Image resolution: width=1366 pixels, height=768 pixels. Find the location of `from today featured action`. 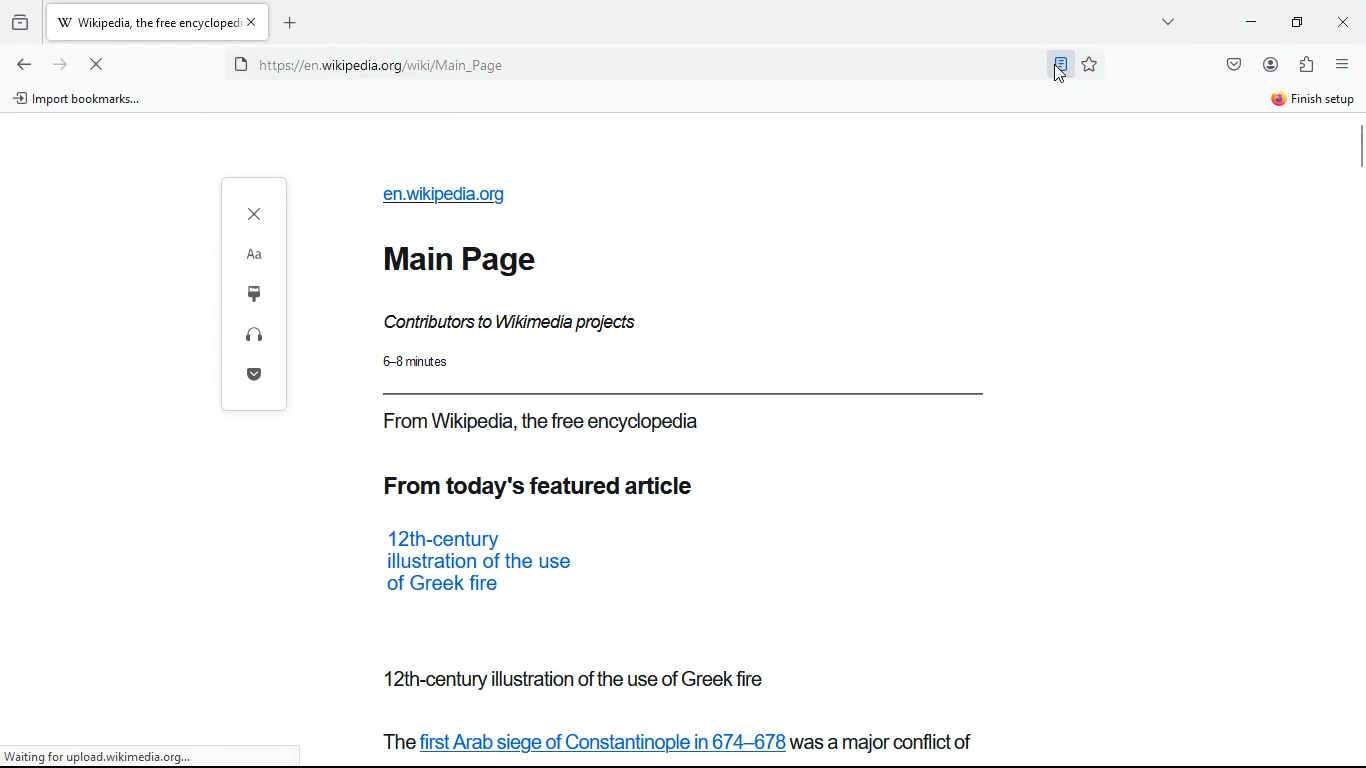

from today featured action is located at coordinates (595, 679).